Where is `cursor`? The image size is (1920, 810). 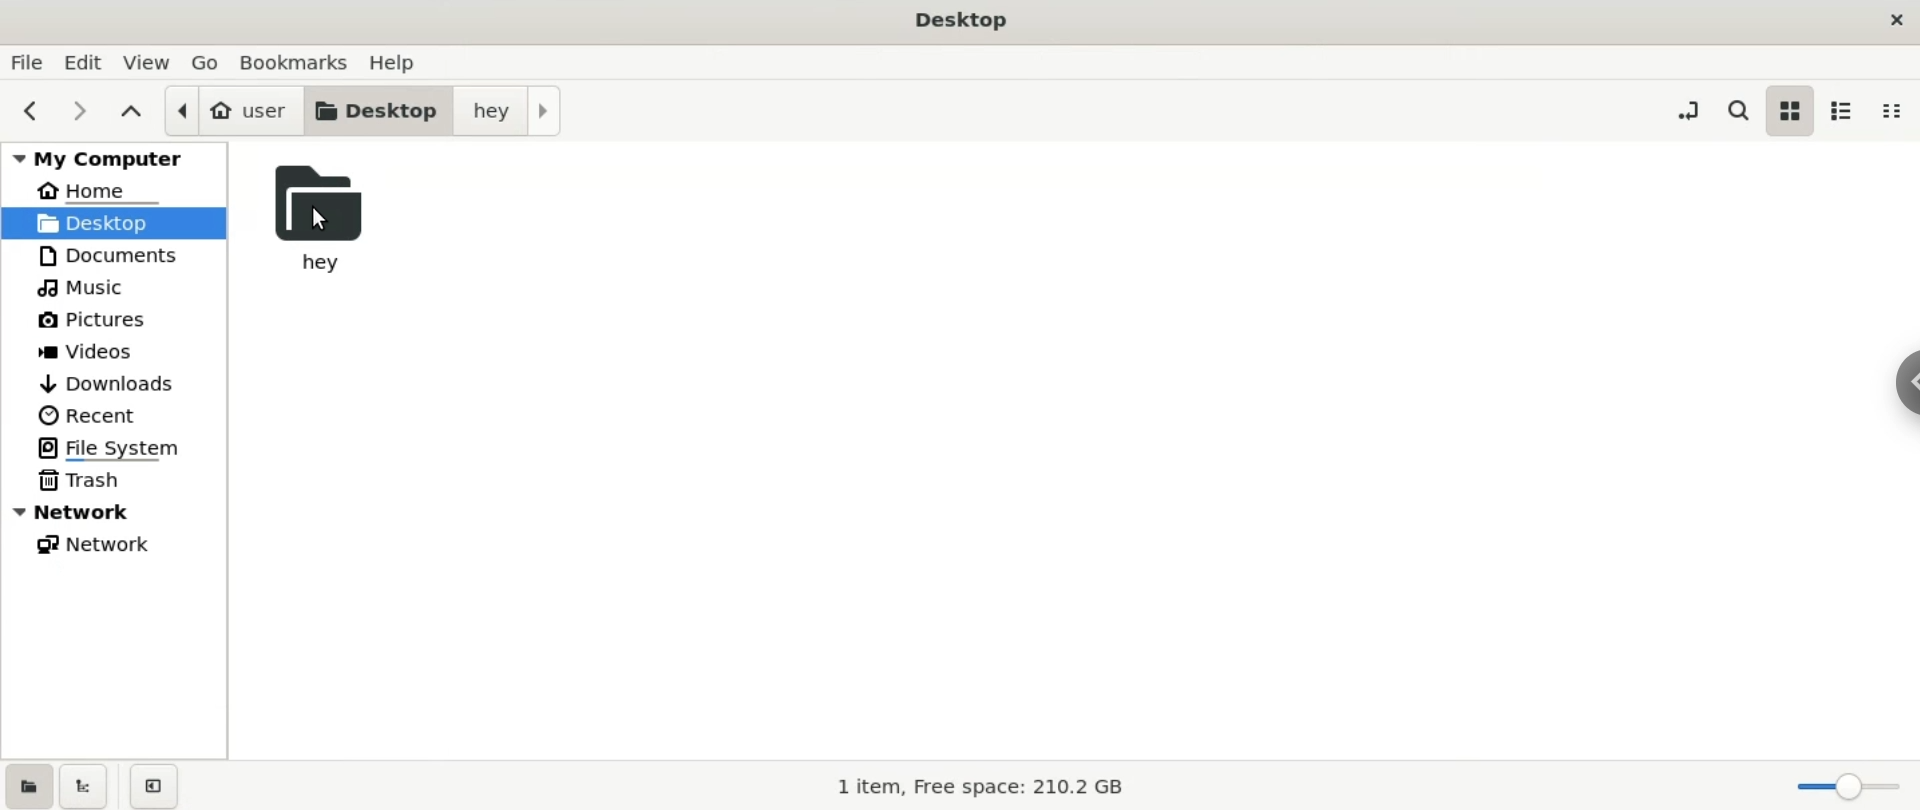
cursor is located at coordinates (318, 222).